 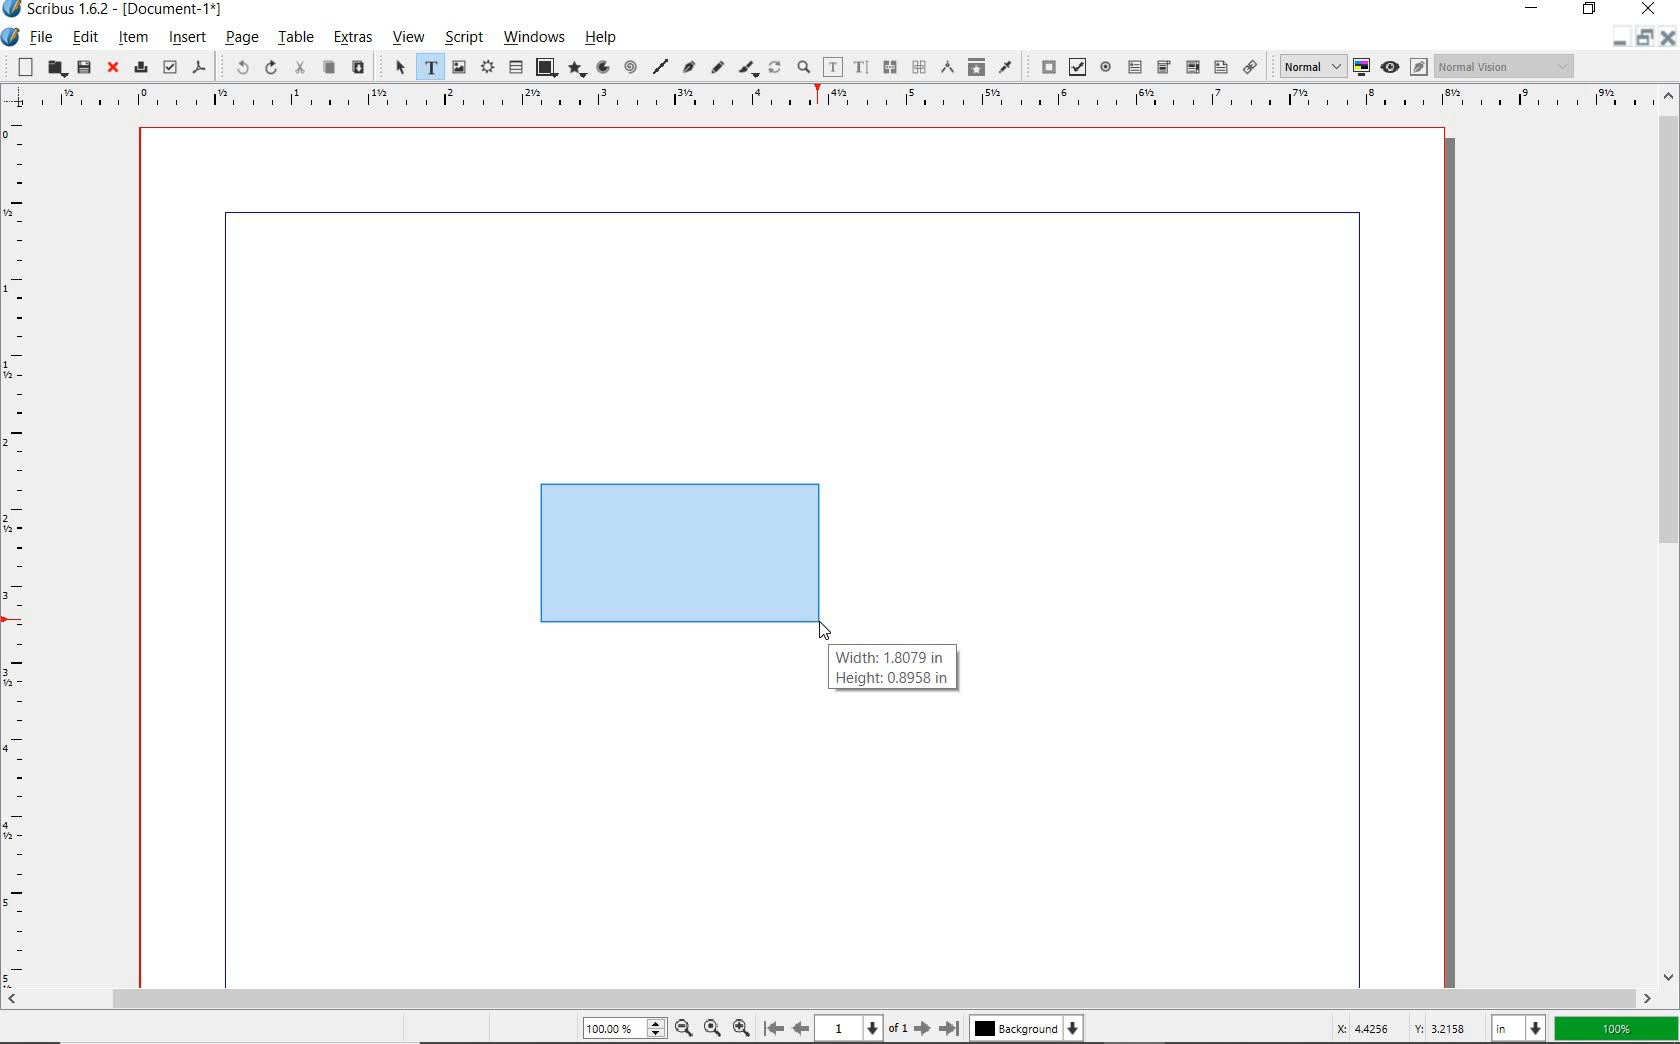 What do you see at coordinates (113, 68) in the screenshot?
I see `close` at bounding box center [113, 68].